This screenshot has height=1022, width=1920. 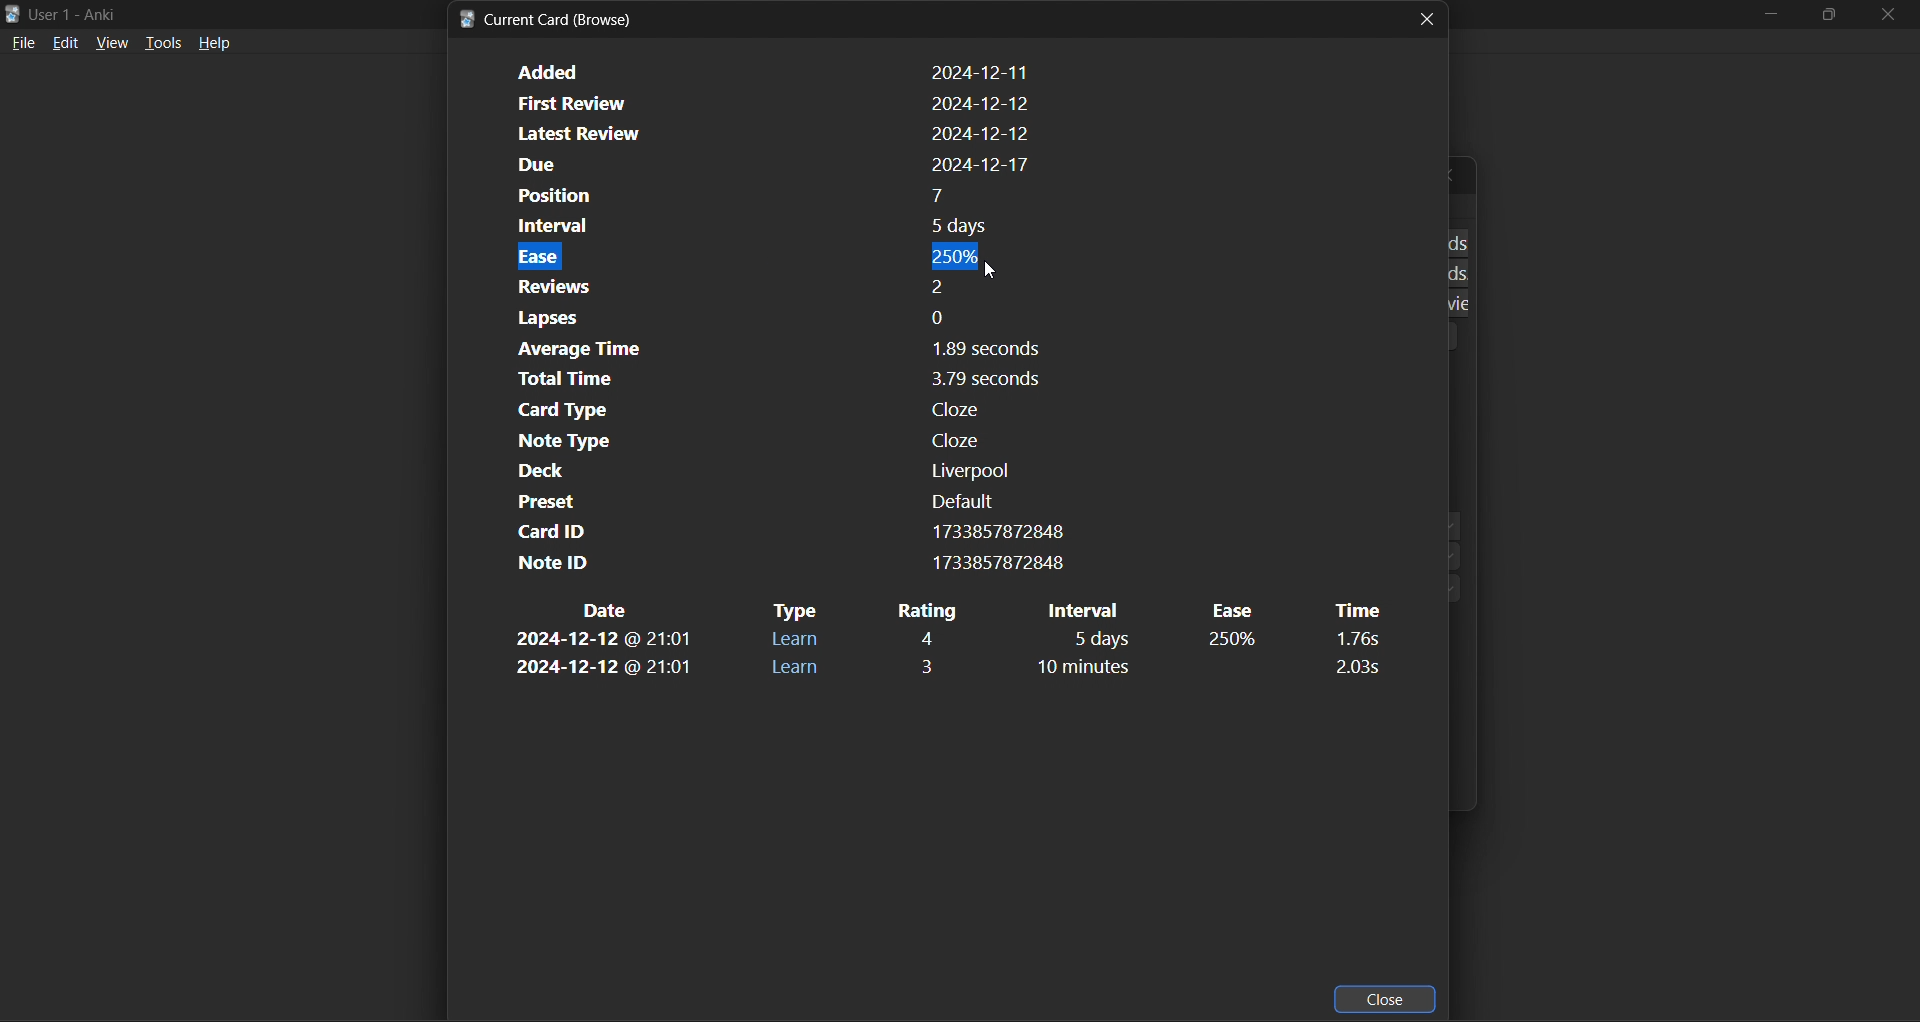 I want to click on note id, so click(x=784, y=563).